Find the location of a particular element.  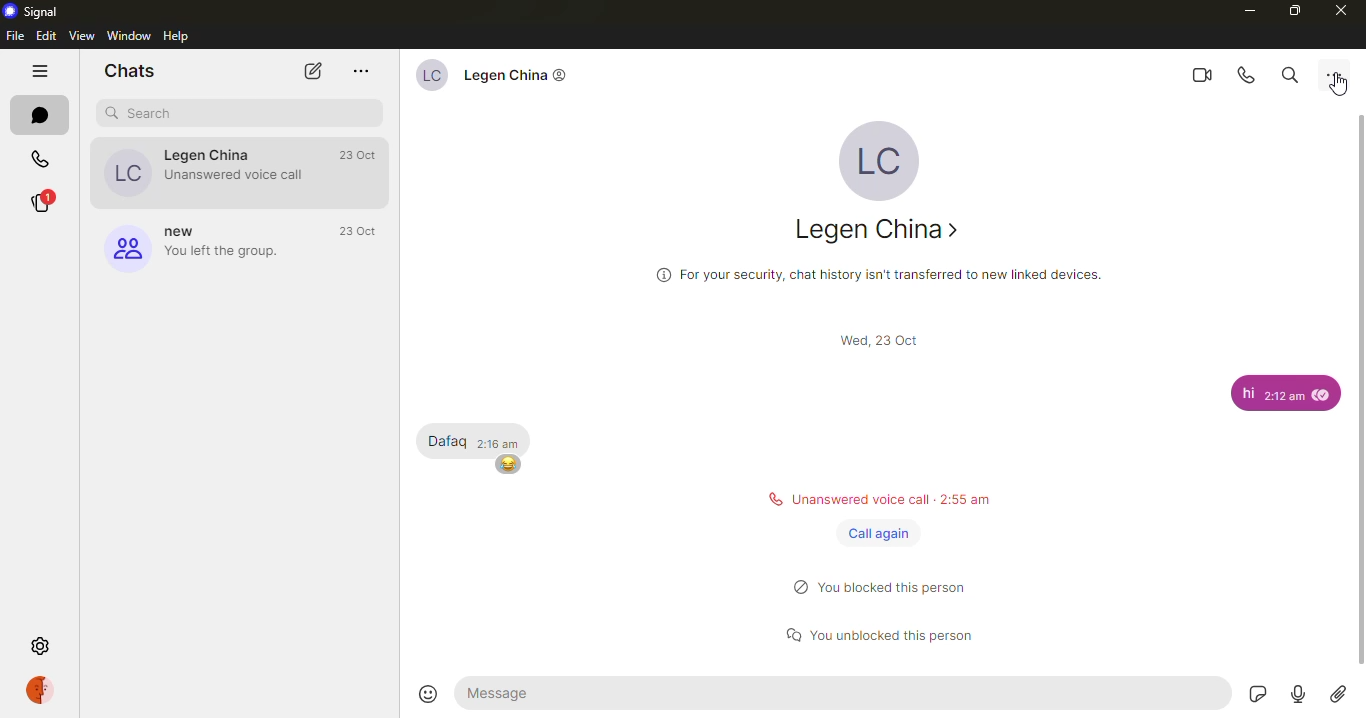

seen is located at coordinates (1321, 395).